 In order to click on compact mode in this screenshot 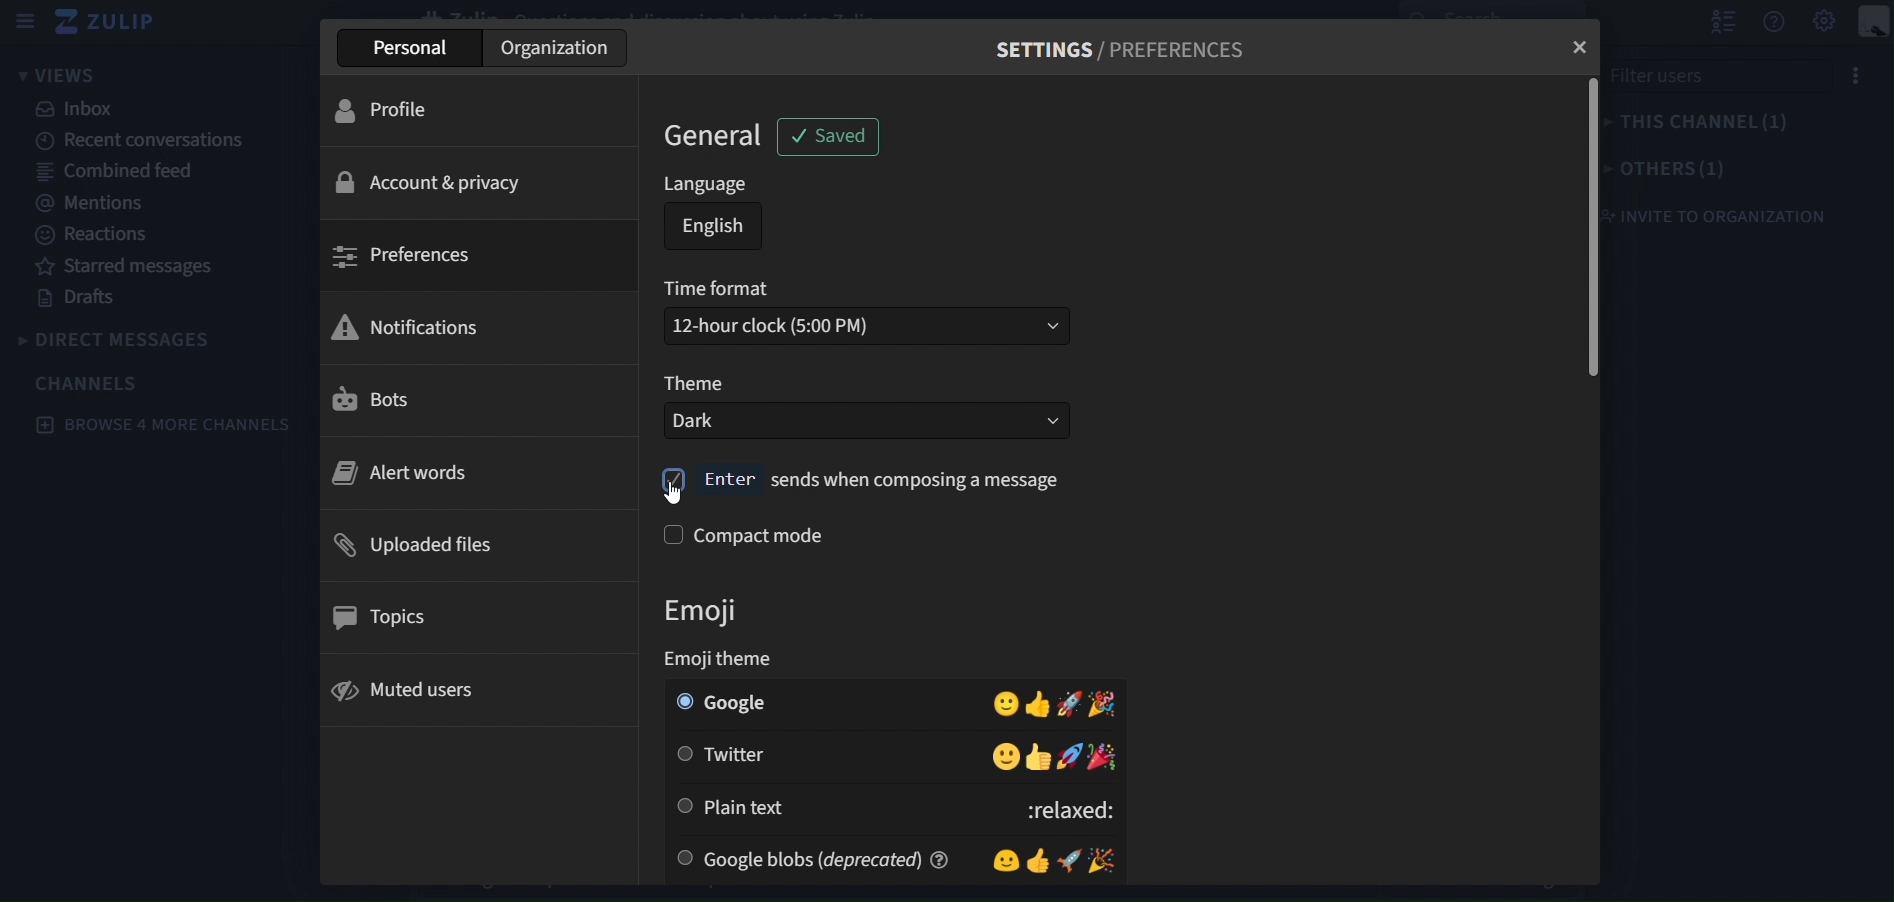, I will do `click(764, 536)`.